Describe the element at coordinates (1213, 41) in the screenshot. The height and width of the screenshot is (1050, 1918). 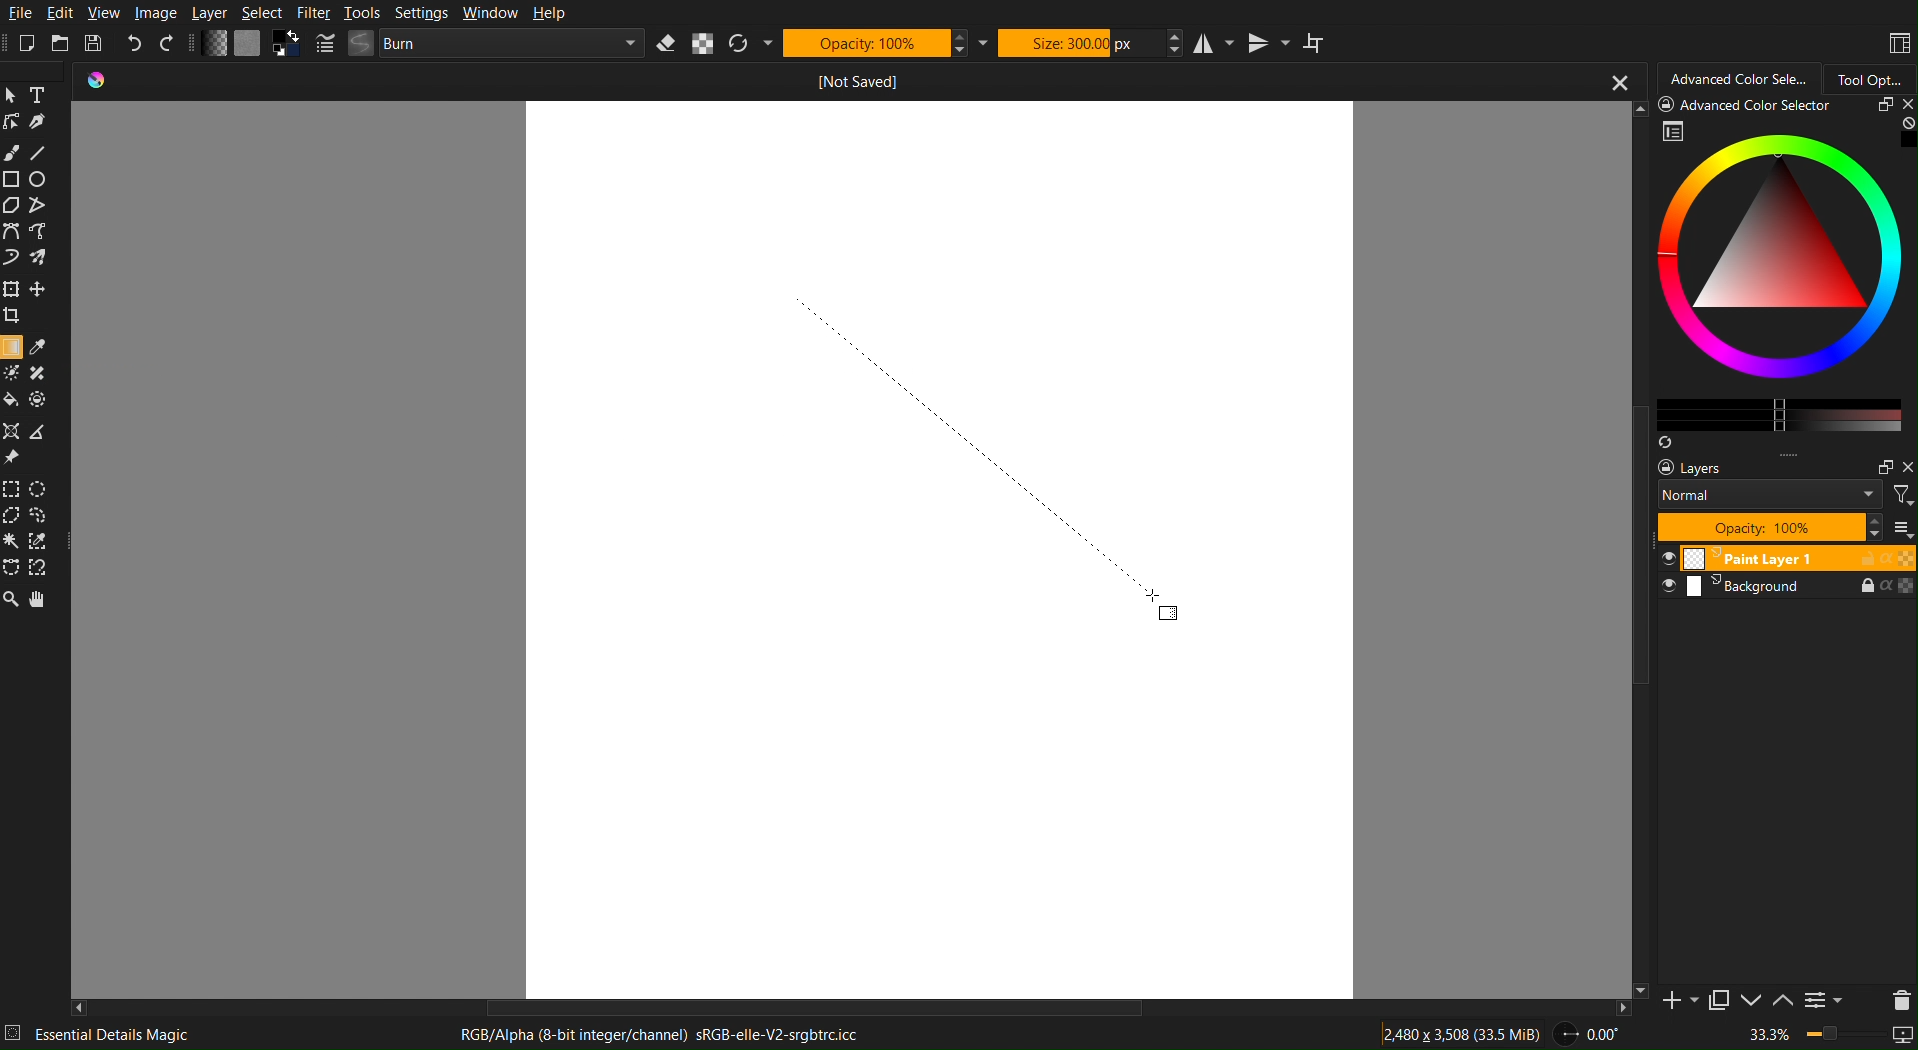
I see `Horizontal Mirror` at that location.